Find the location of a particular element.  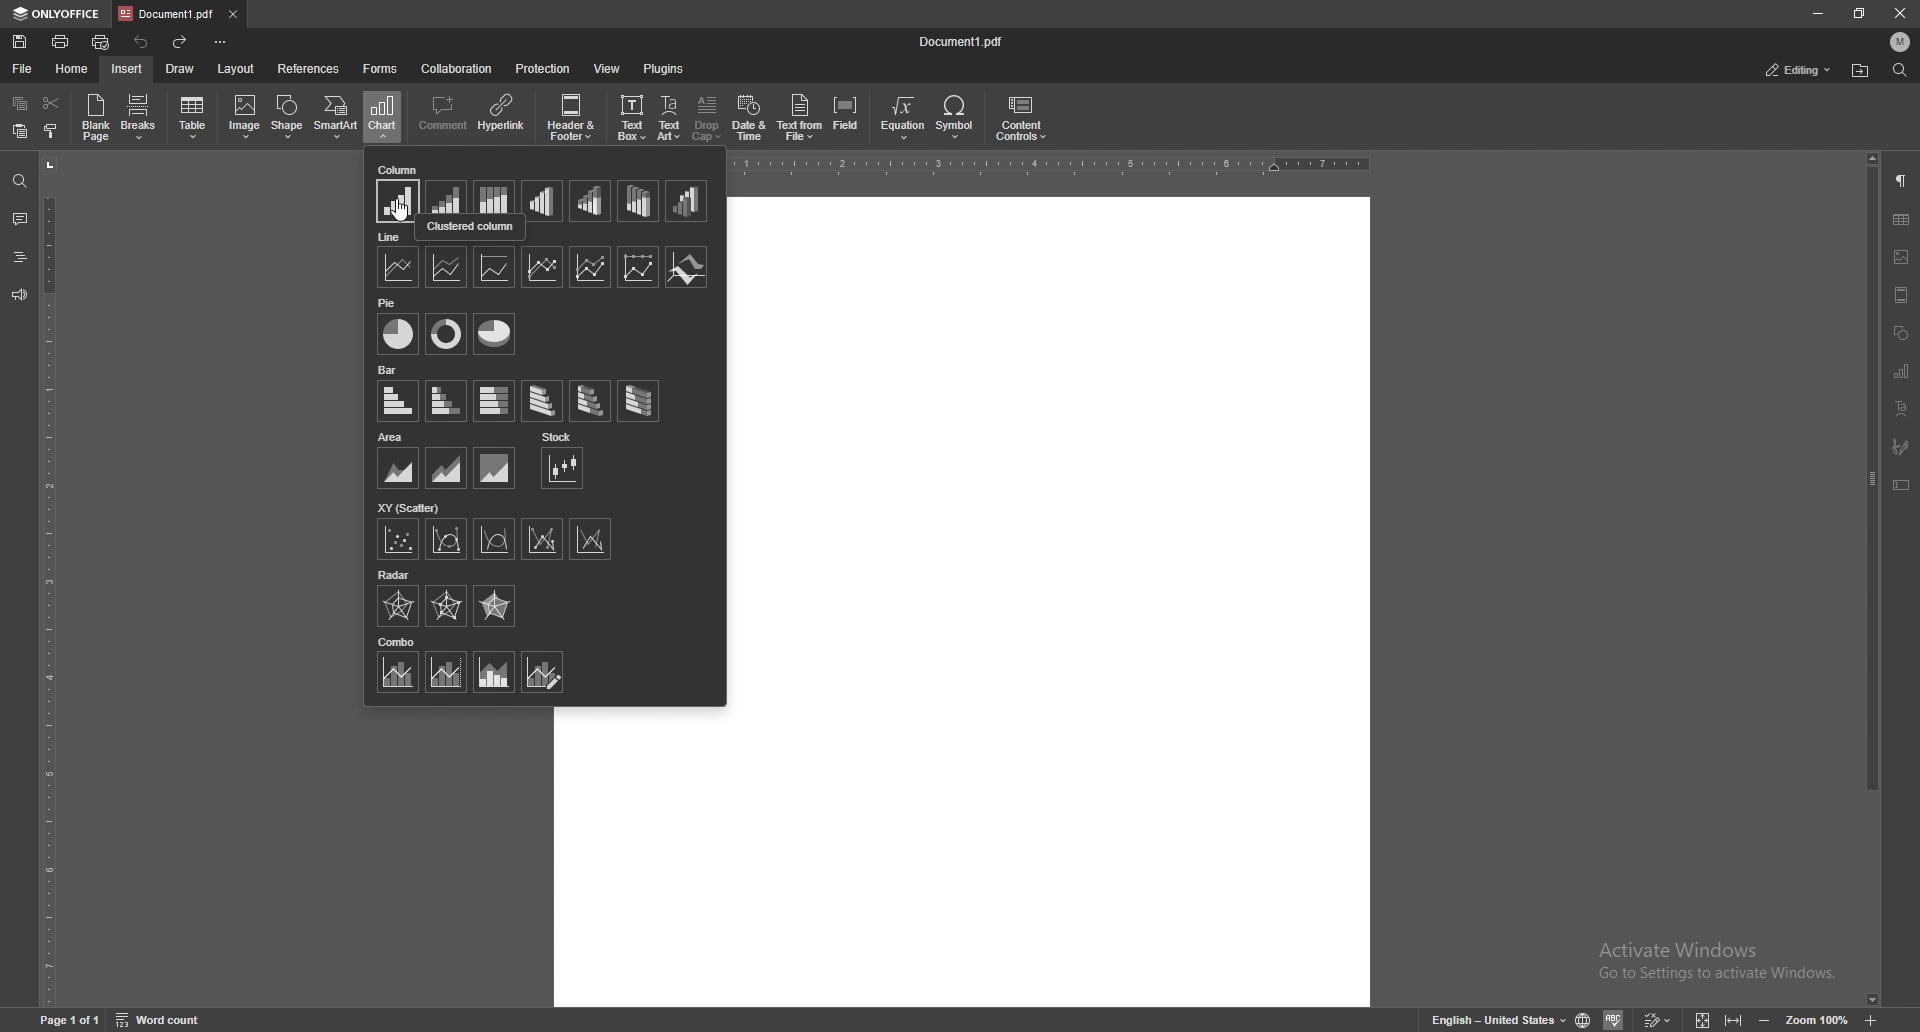

Close is located at coordinates (1894, 13).